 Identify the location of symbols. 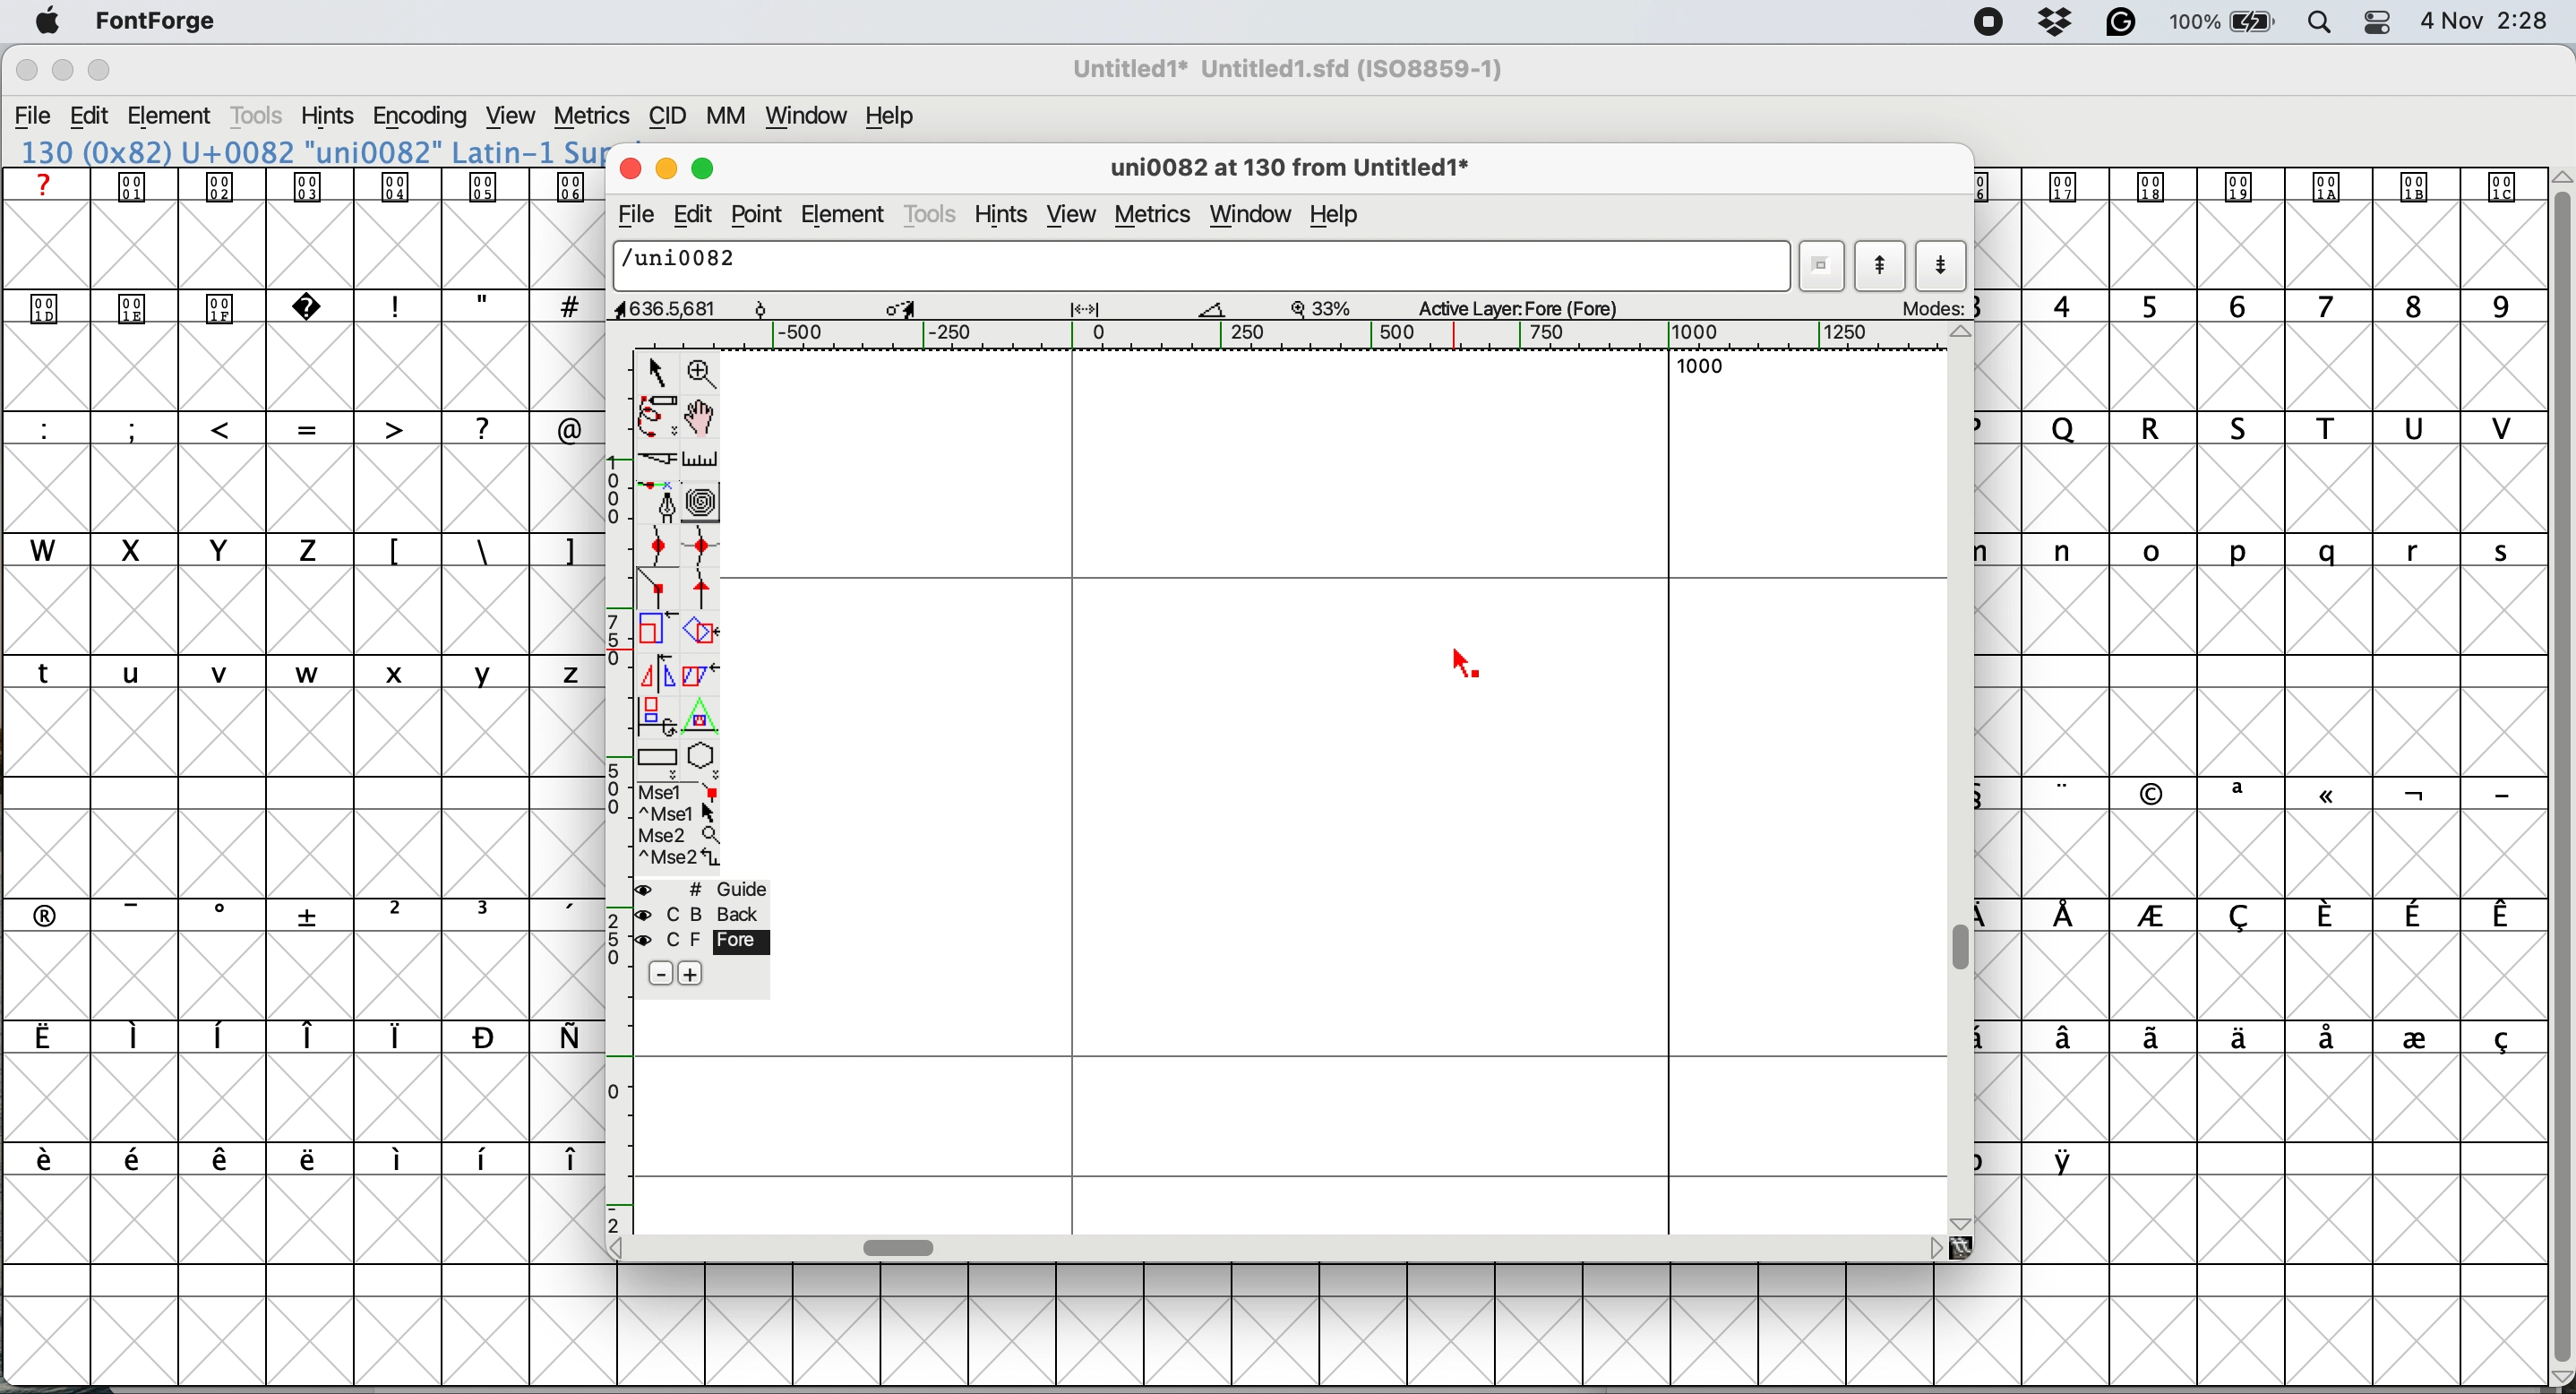
(482, 552).